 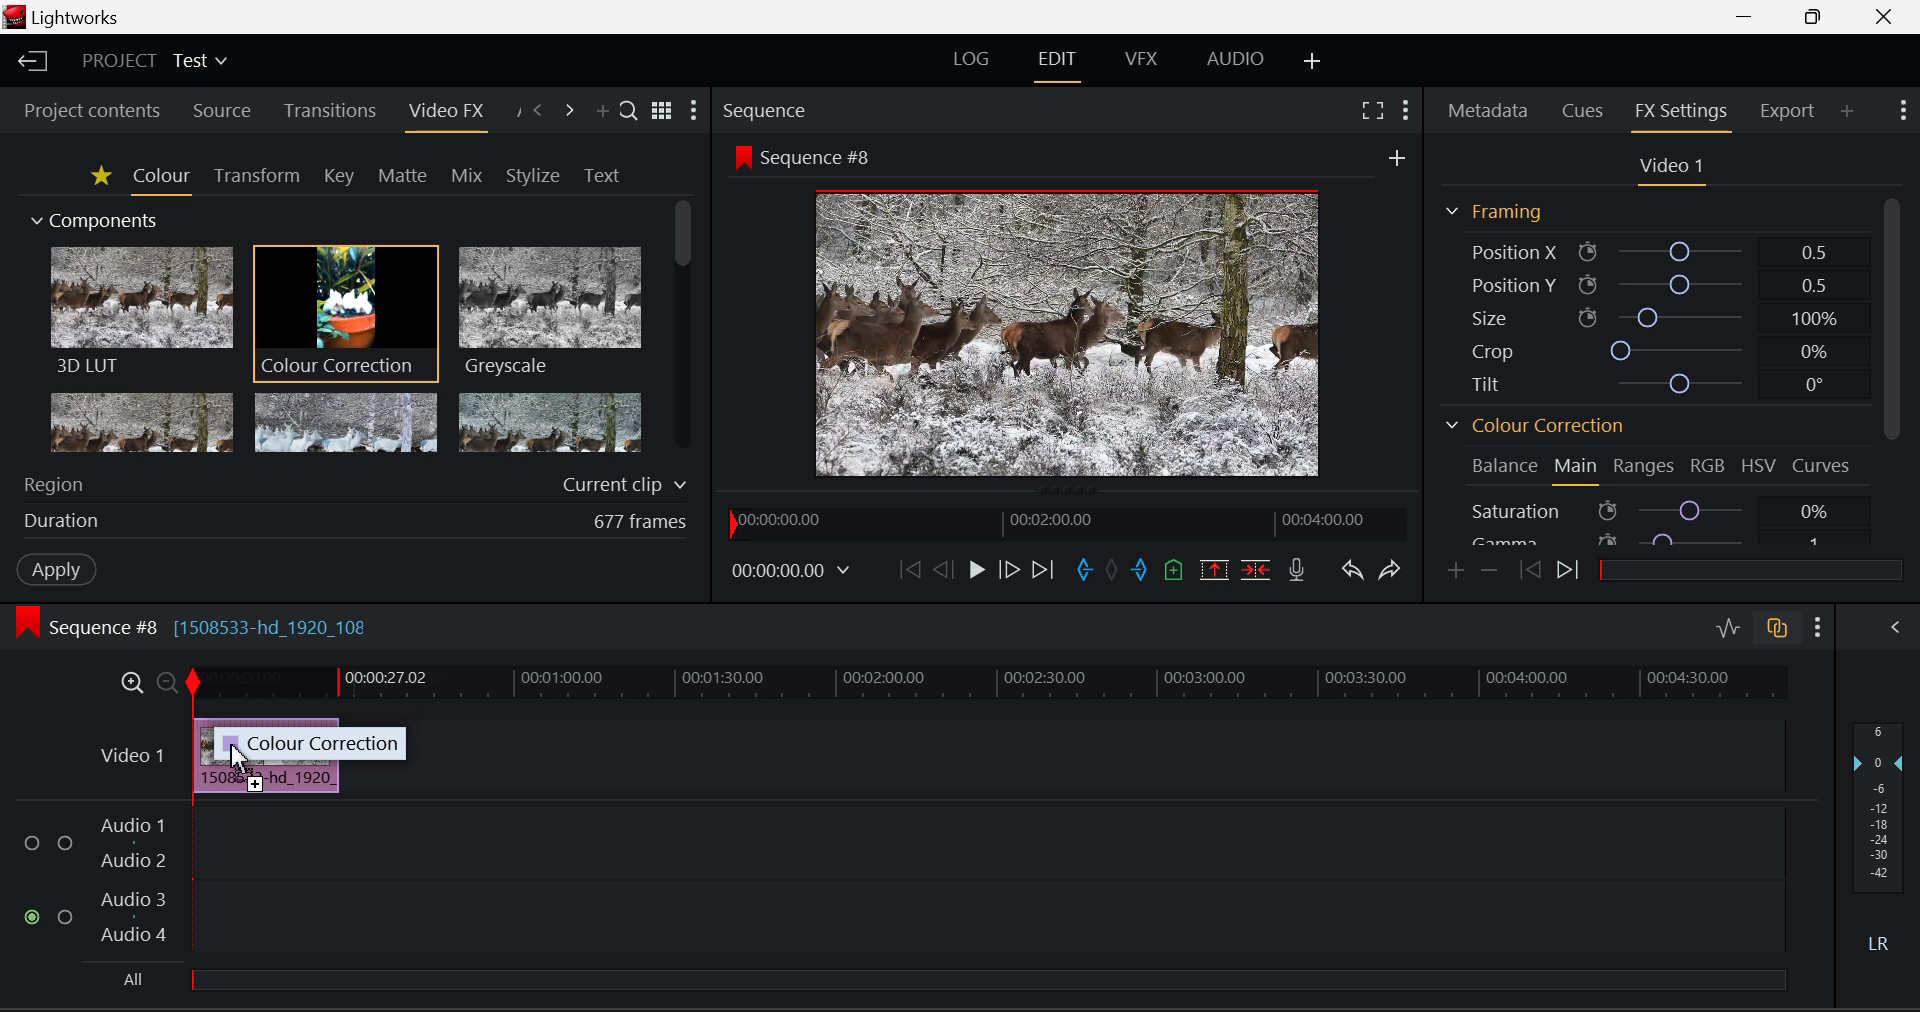 I want to click on All, so click(x=945, y=985).